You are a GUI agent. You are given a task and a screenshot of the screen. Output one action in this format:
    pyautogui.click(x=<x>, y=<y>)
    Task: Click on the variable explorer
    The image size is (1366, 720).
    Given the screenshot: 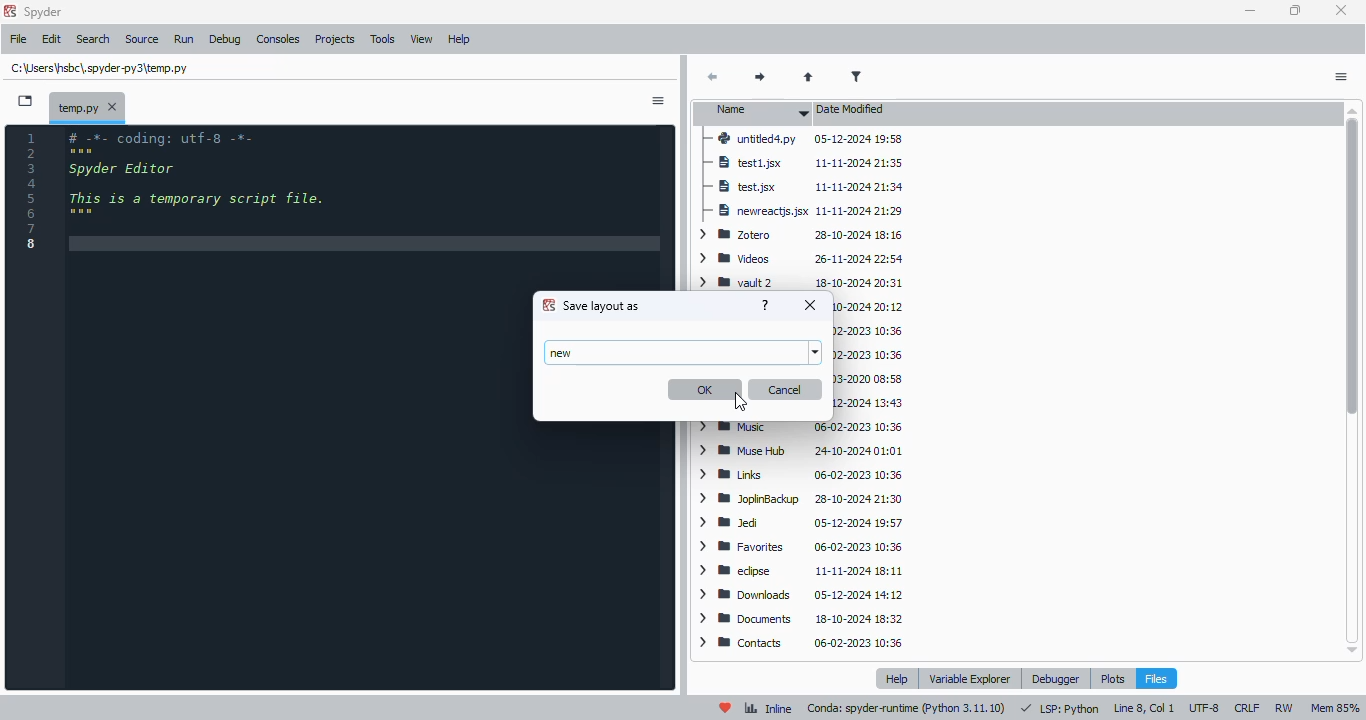 What is the action you would take?
    pyautogui.click(x=970, y=678)
    